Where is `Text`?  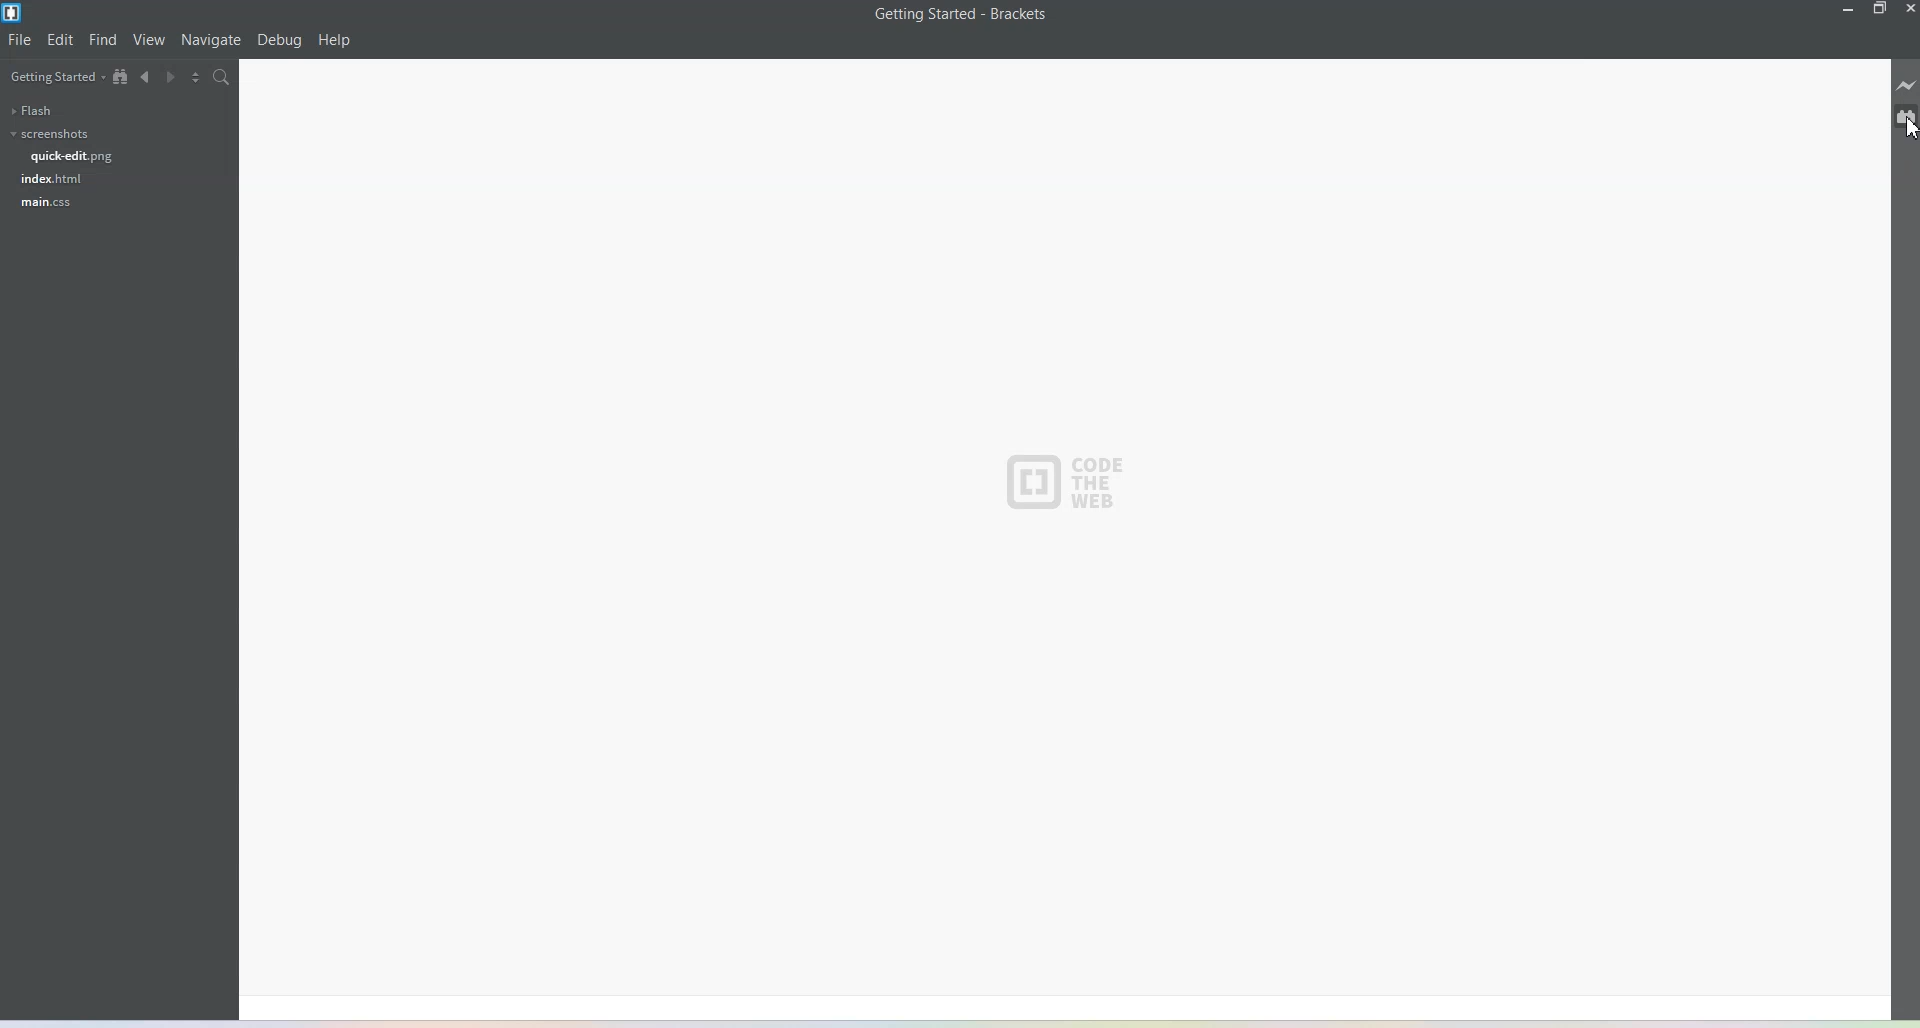 Text is located at coordinates (962, 14).